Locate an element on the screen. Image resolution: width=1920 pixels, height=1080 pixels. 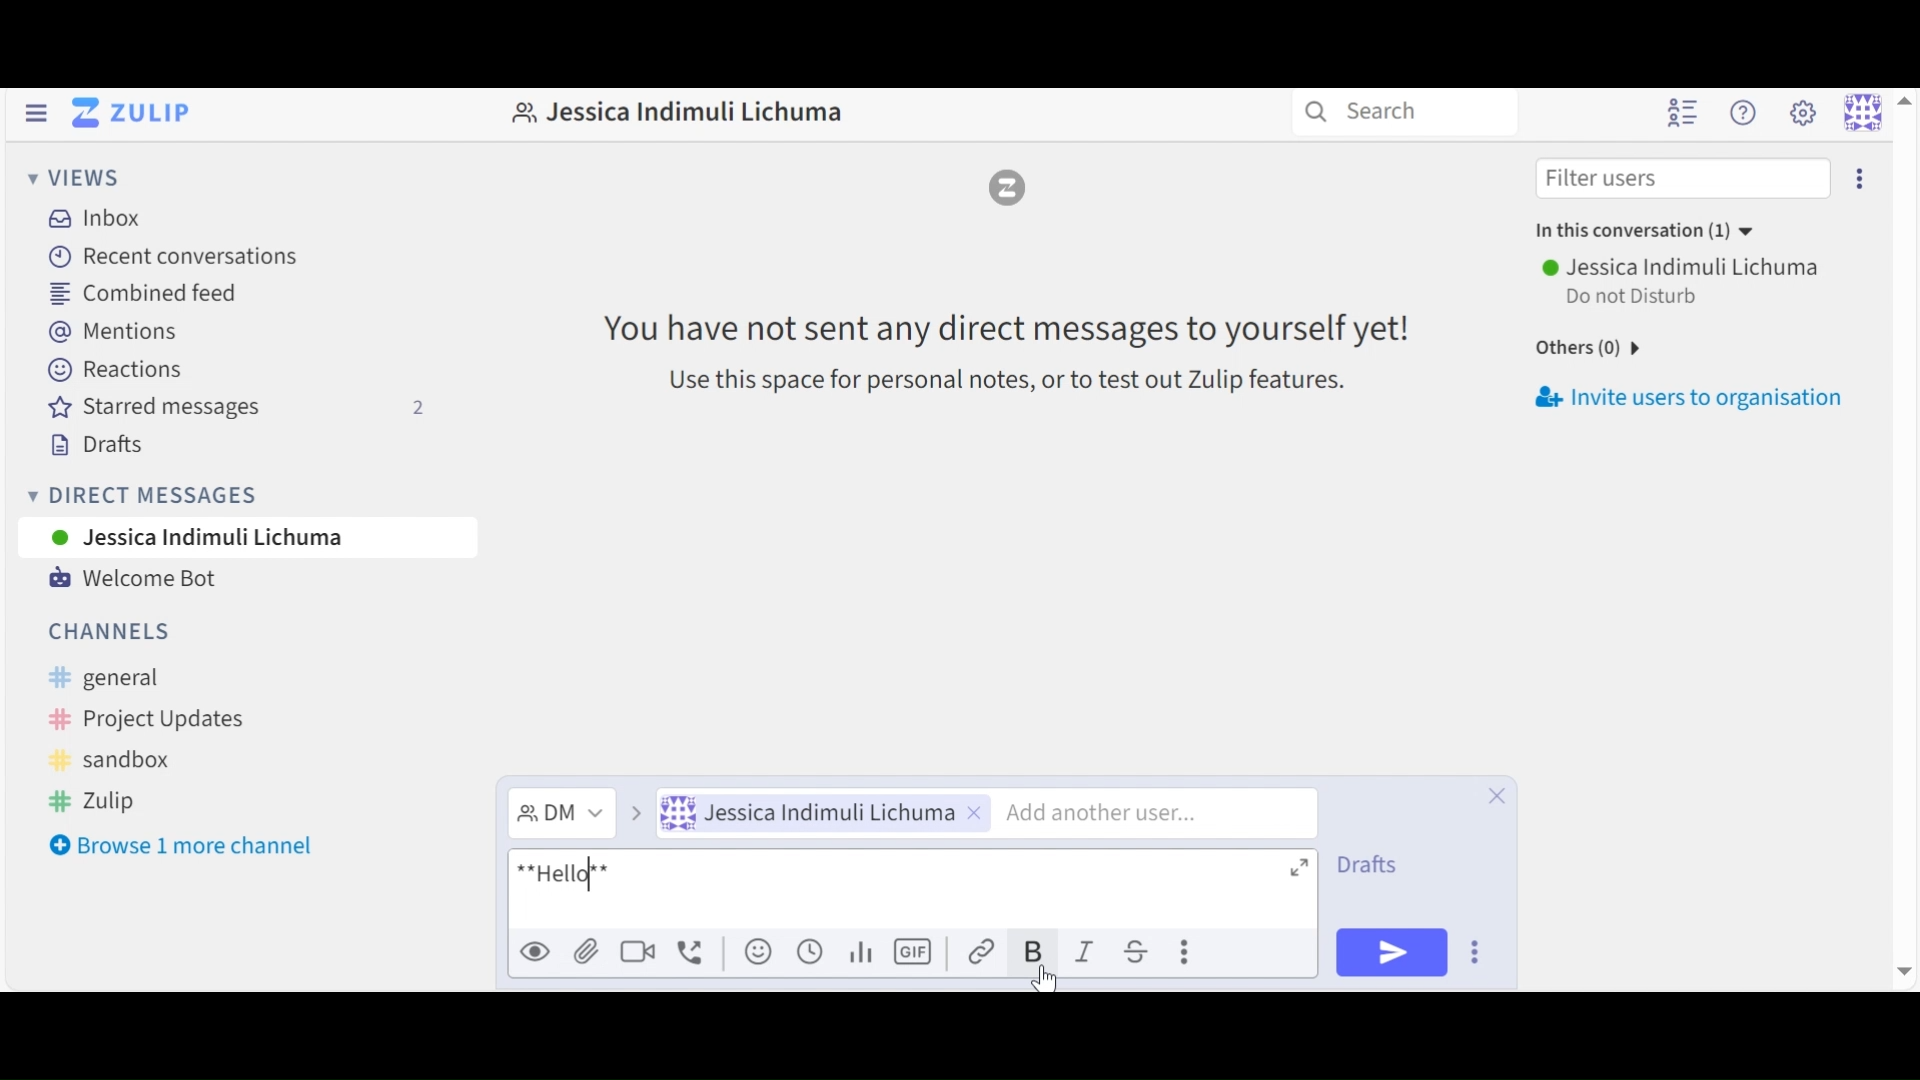
Browse more channel is located at coordinates (181, 849).